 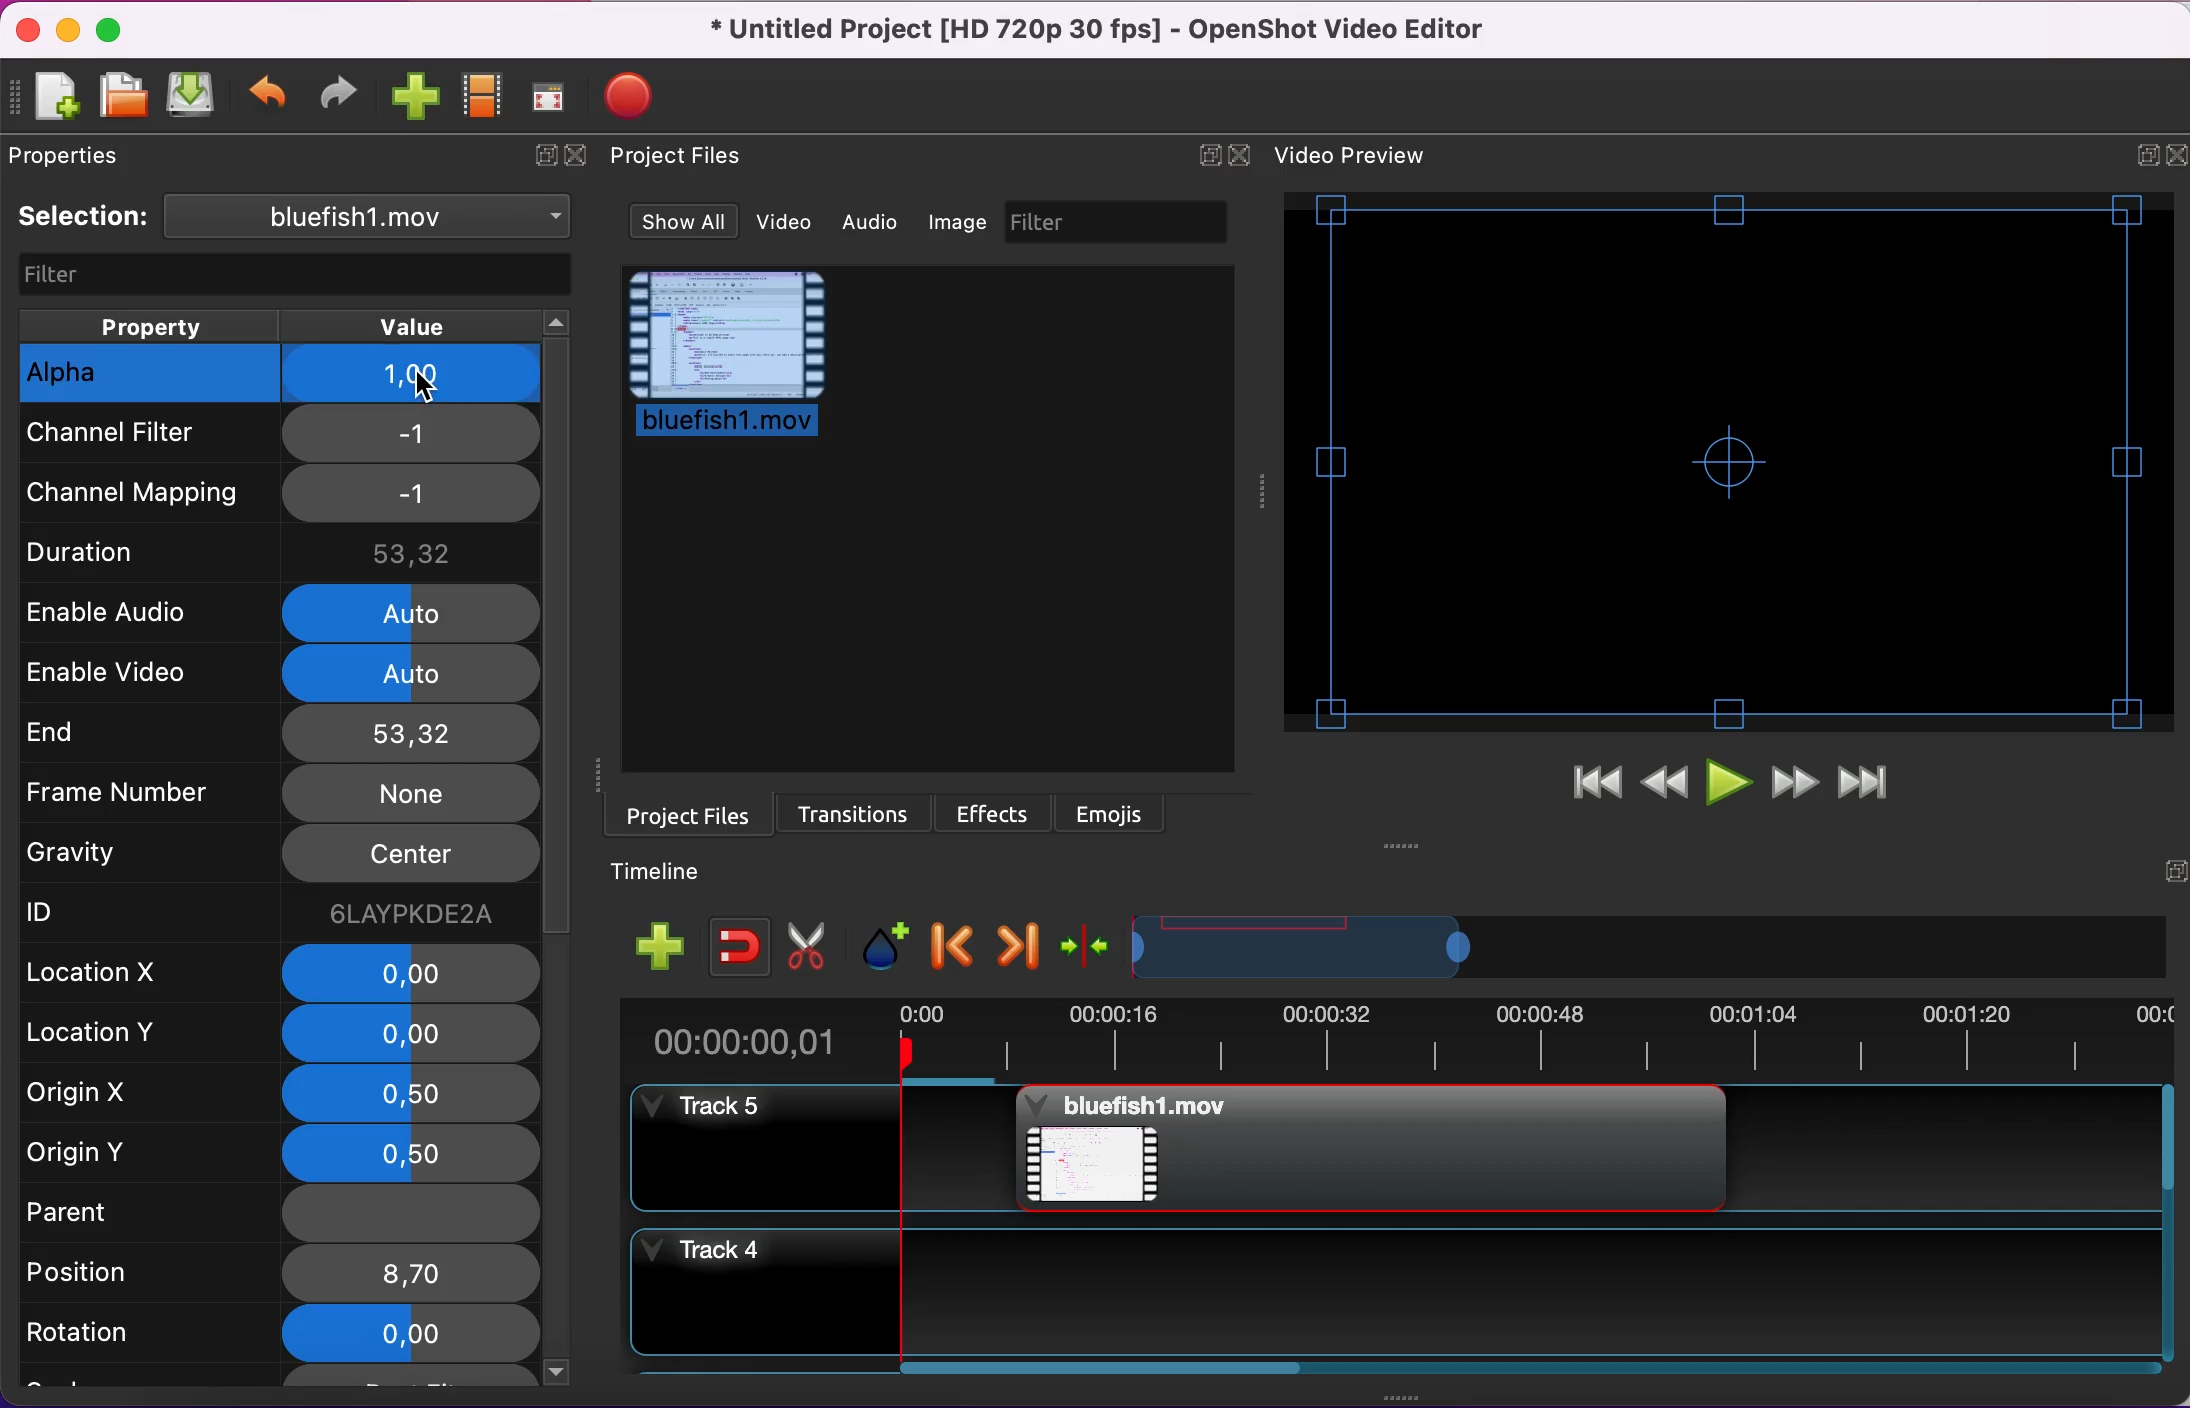 I want to click on next marker, so click(x=1017, y=948).